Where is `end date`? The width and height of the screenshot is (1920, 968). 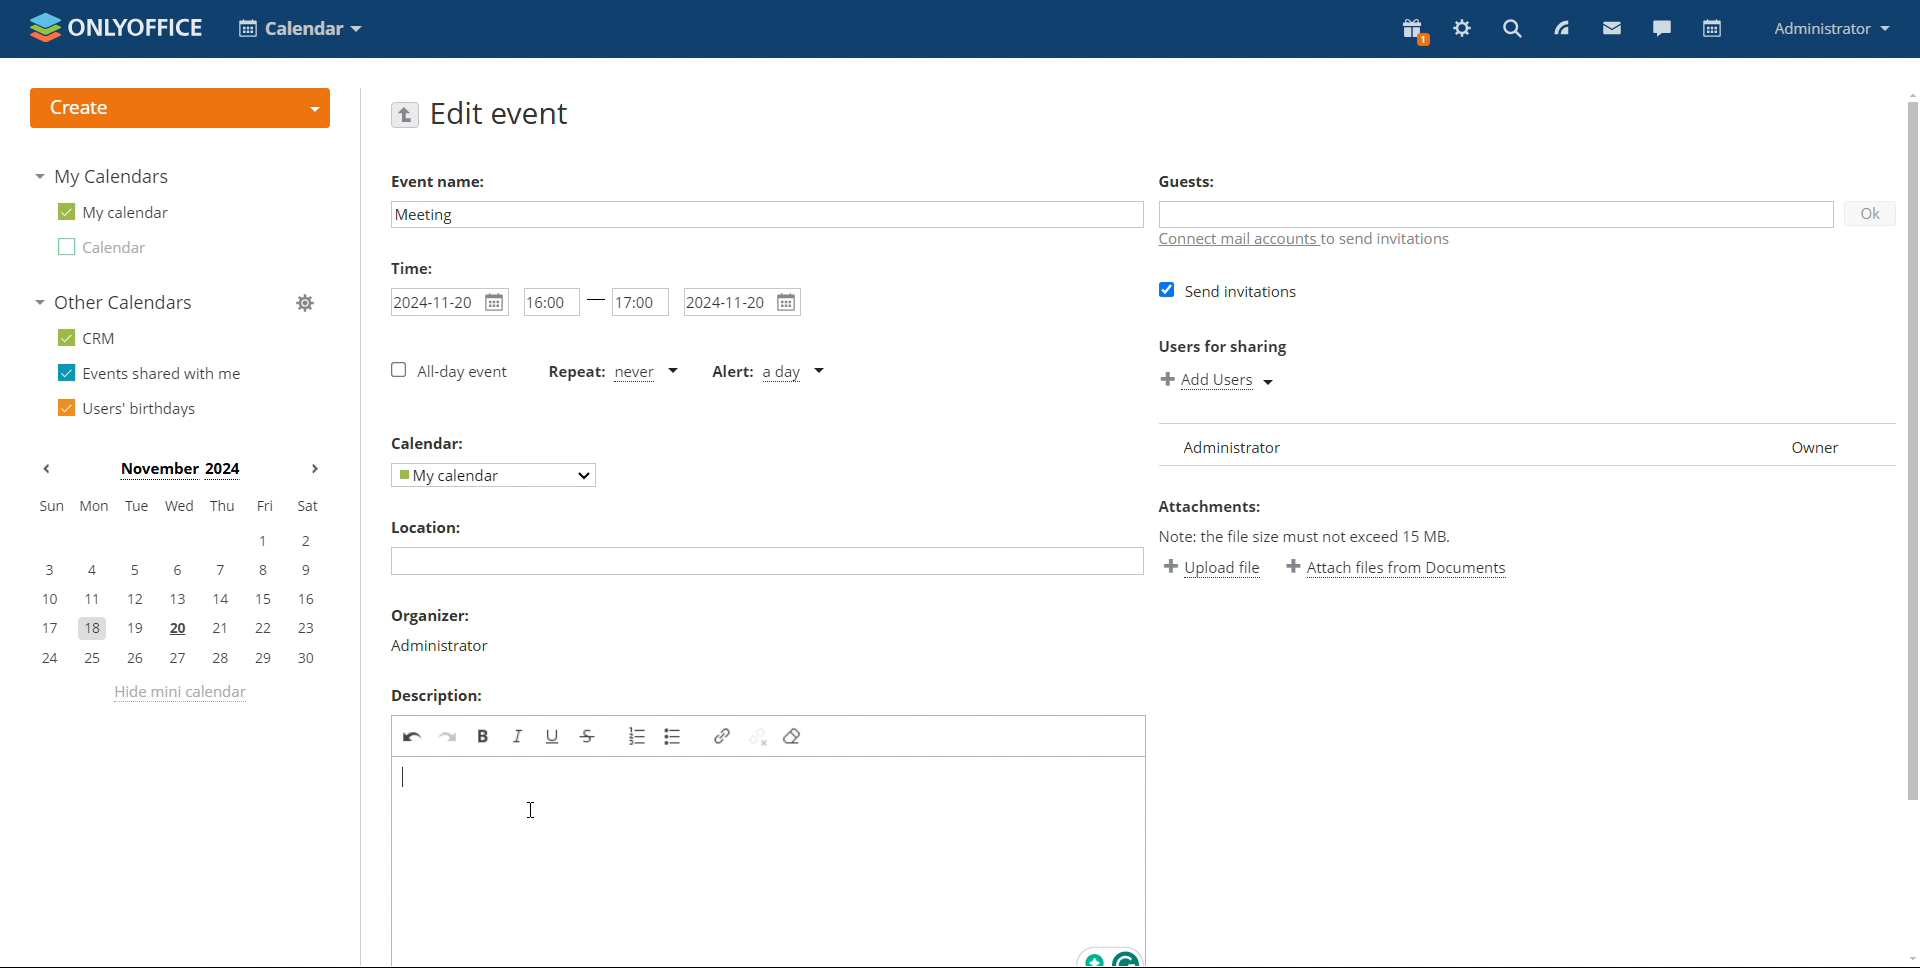
end date is located at coordinates (742, 301).